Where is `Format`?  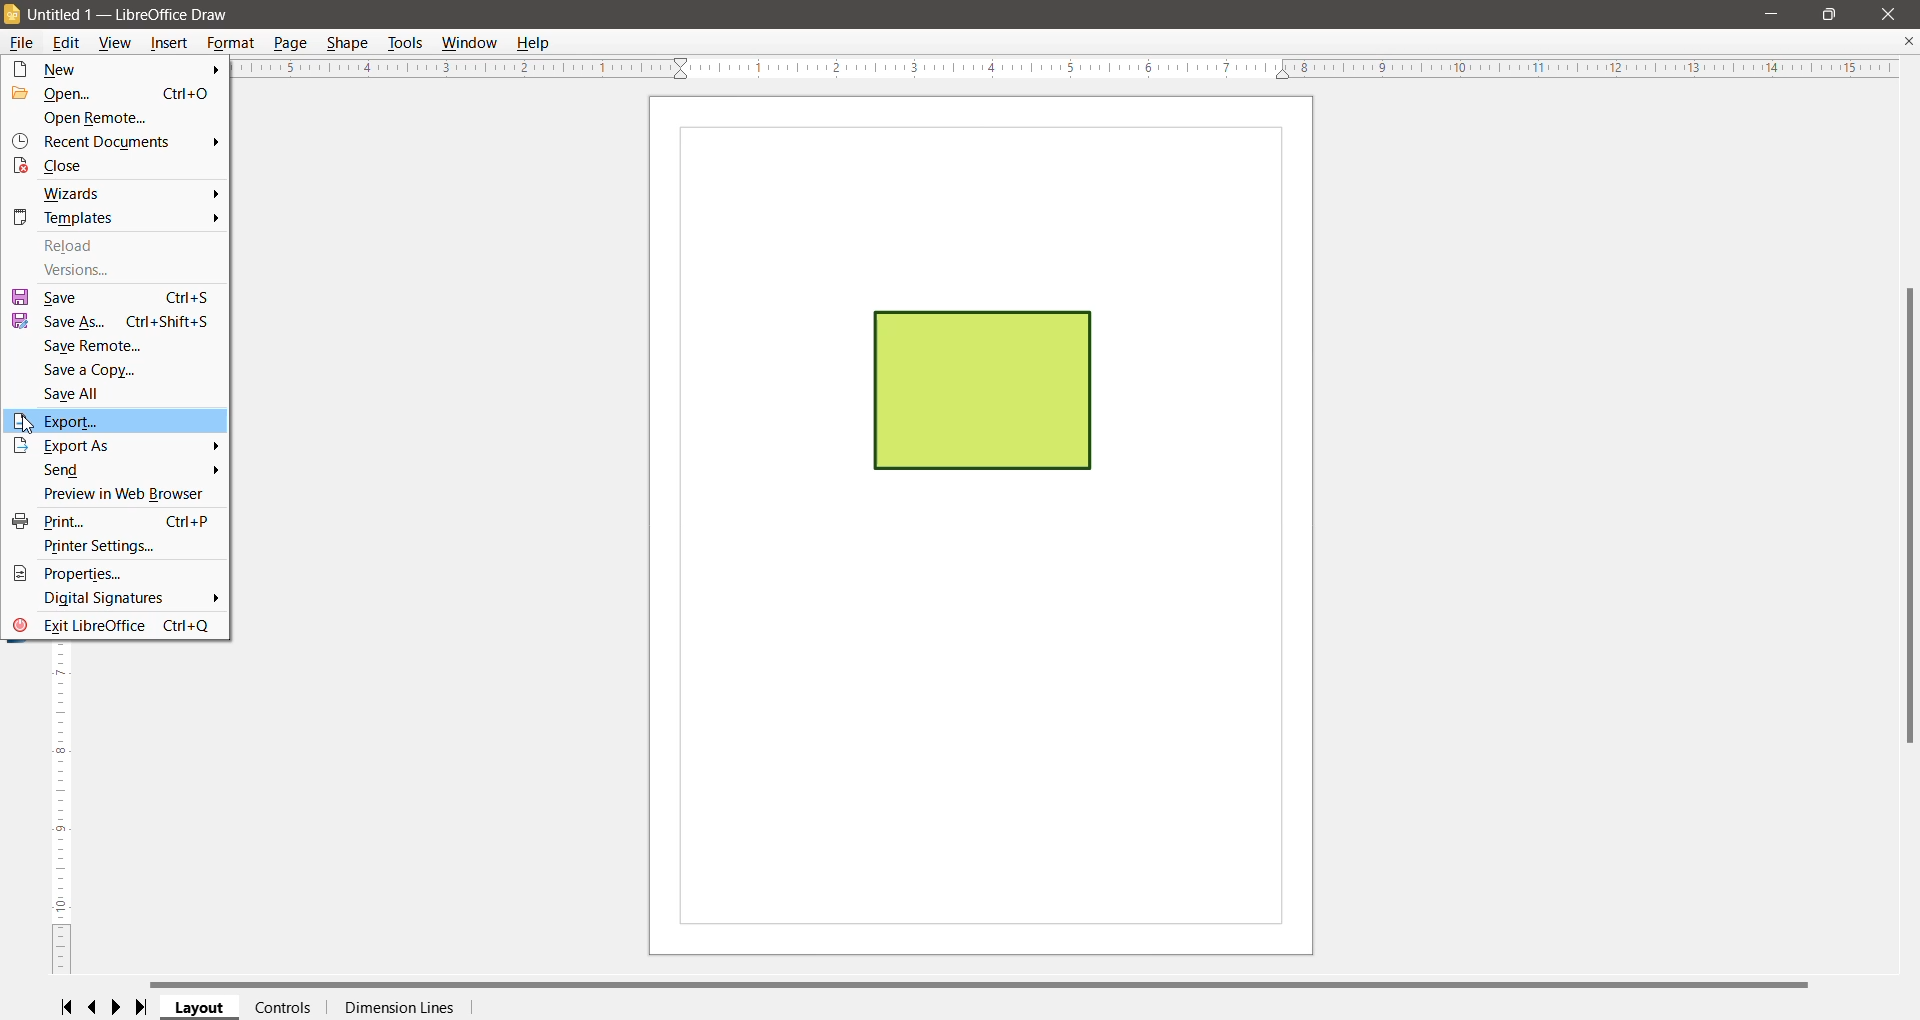 Format is located at coordinates (232, 43).